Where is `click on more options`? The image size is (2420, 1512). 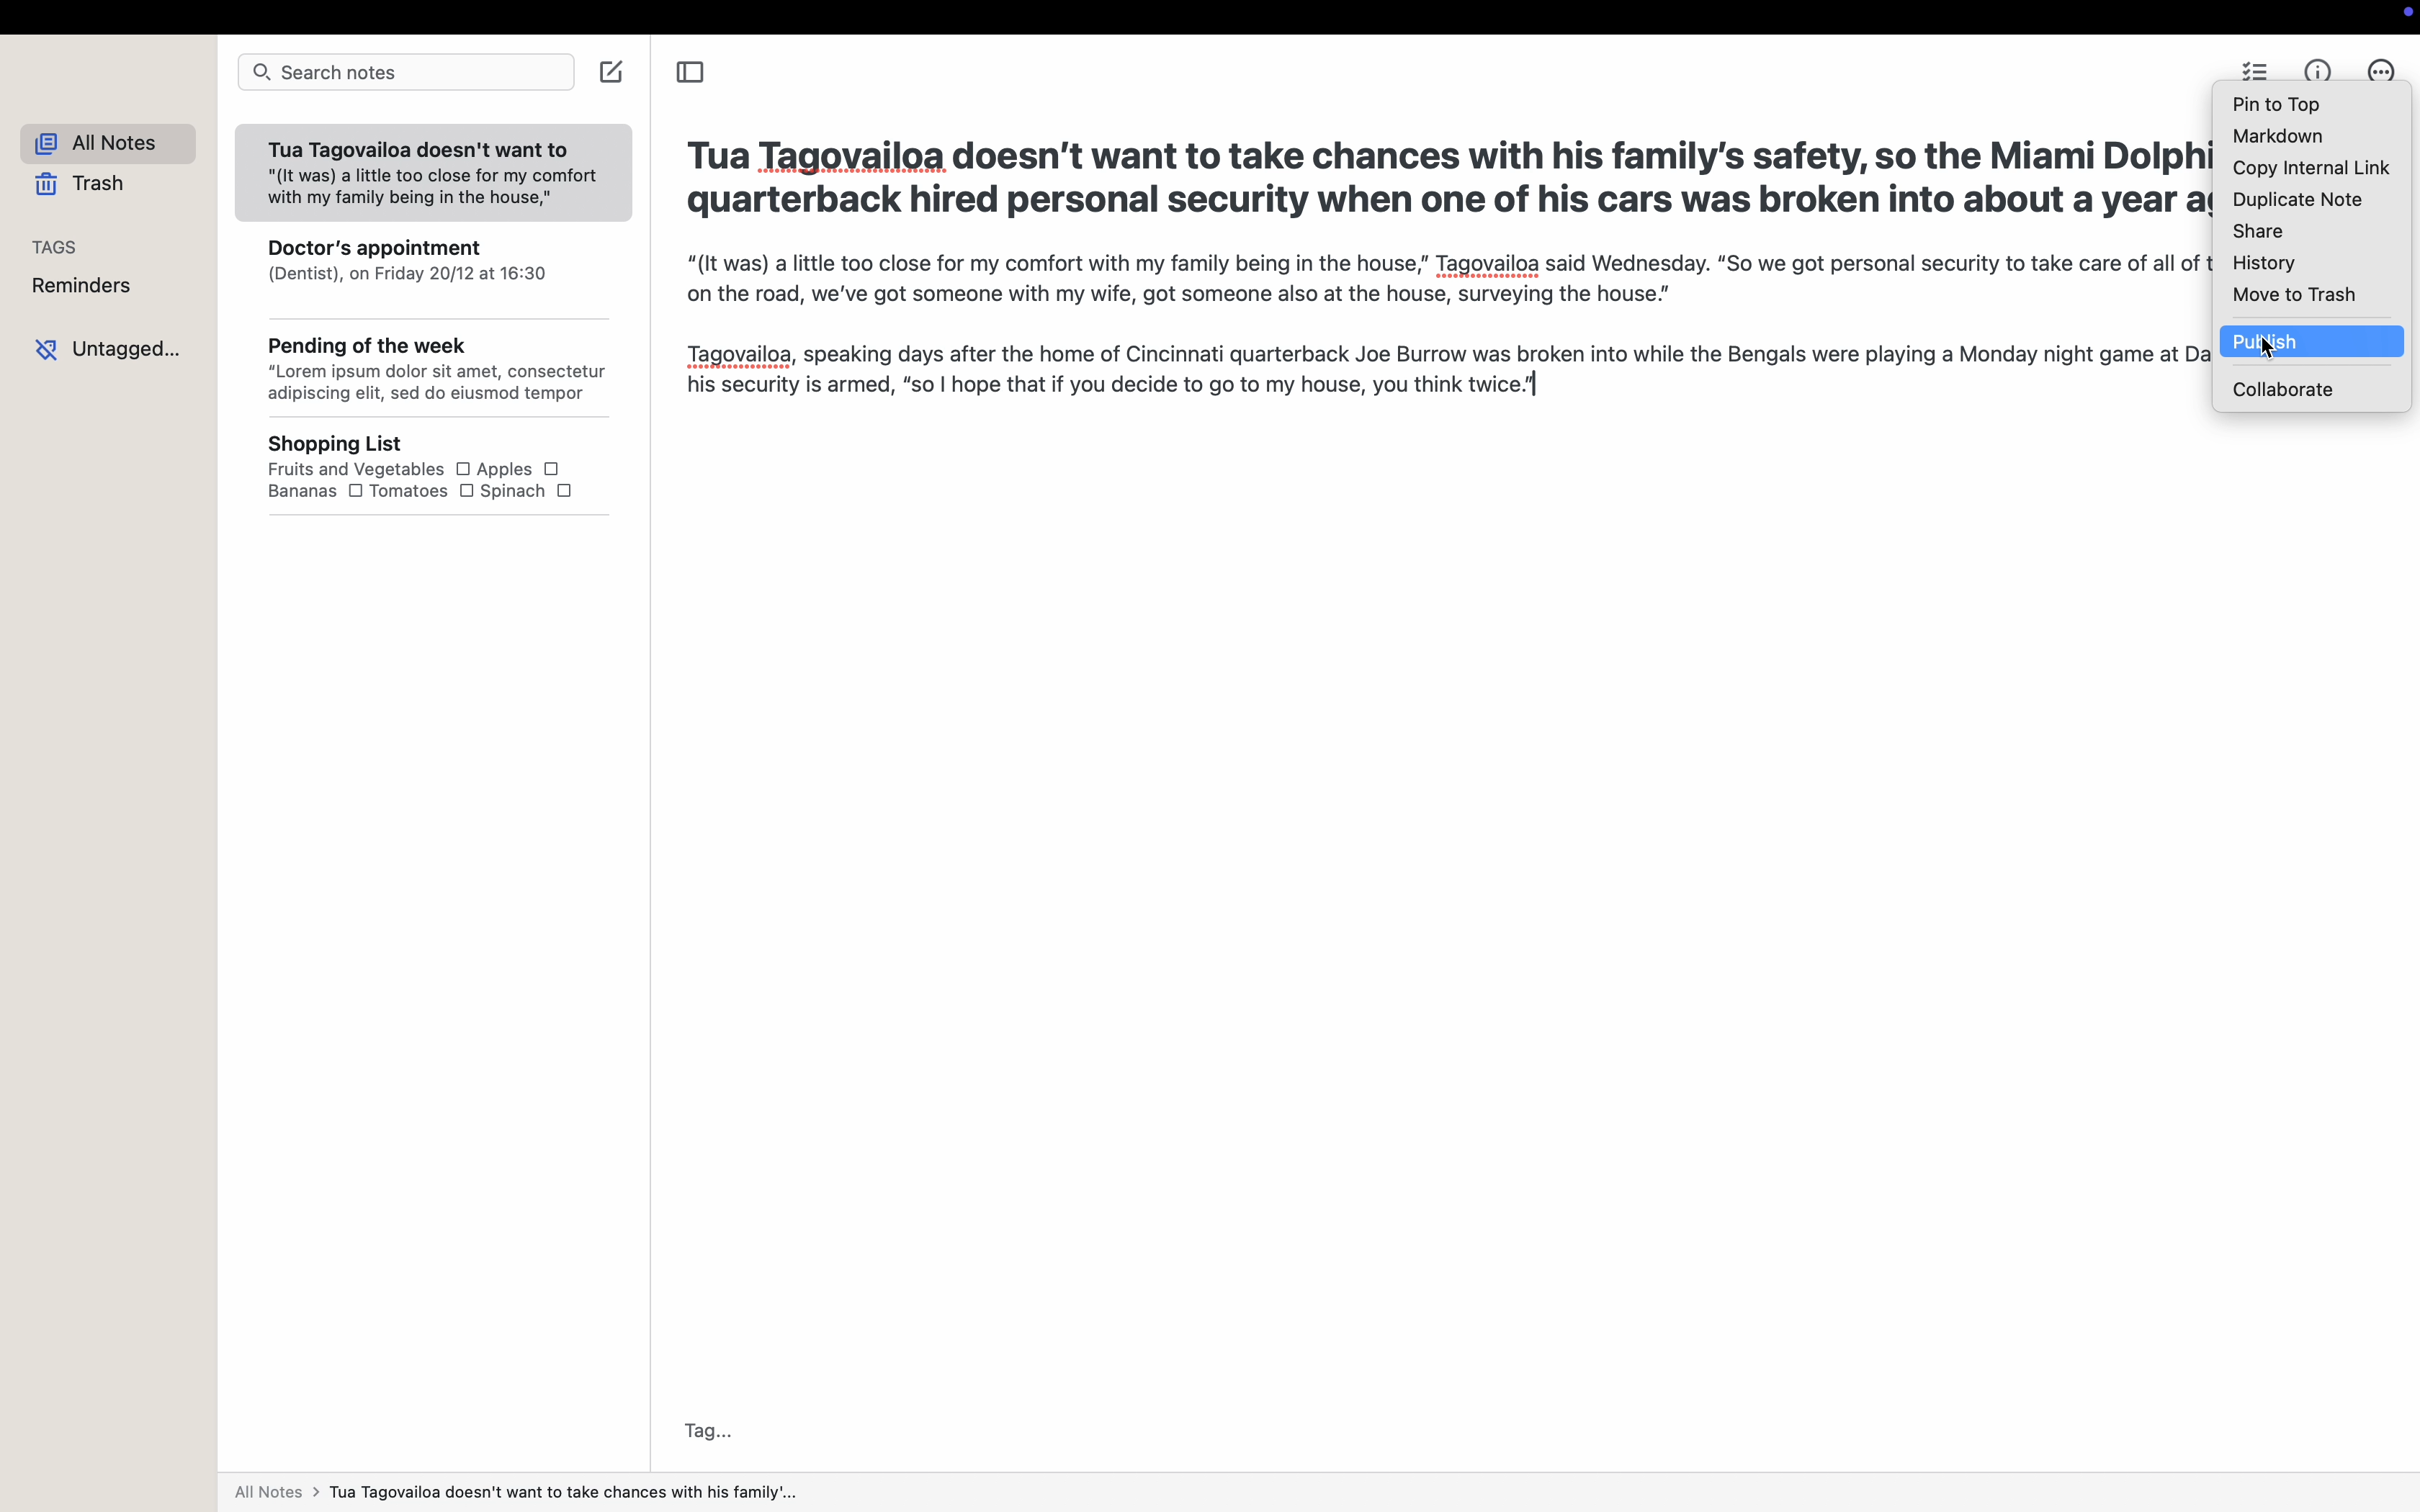 click on more options is located at coordinates (2377, 68).